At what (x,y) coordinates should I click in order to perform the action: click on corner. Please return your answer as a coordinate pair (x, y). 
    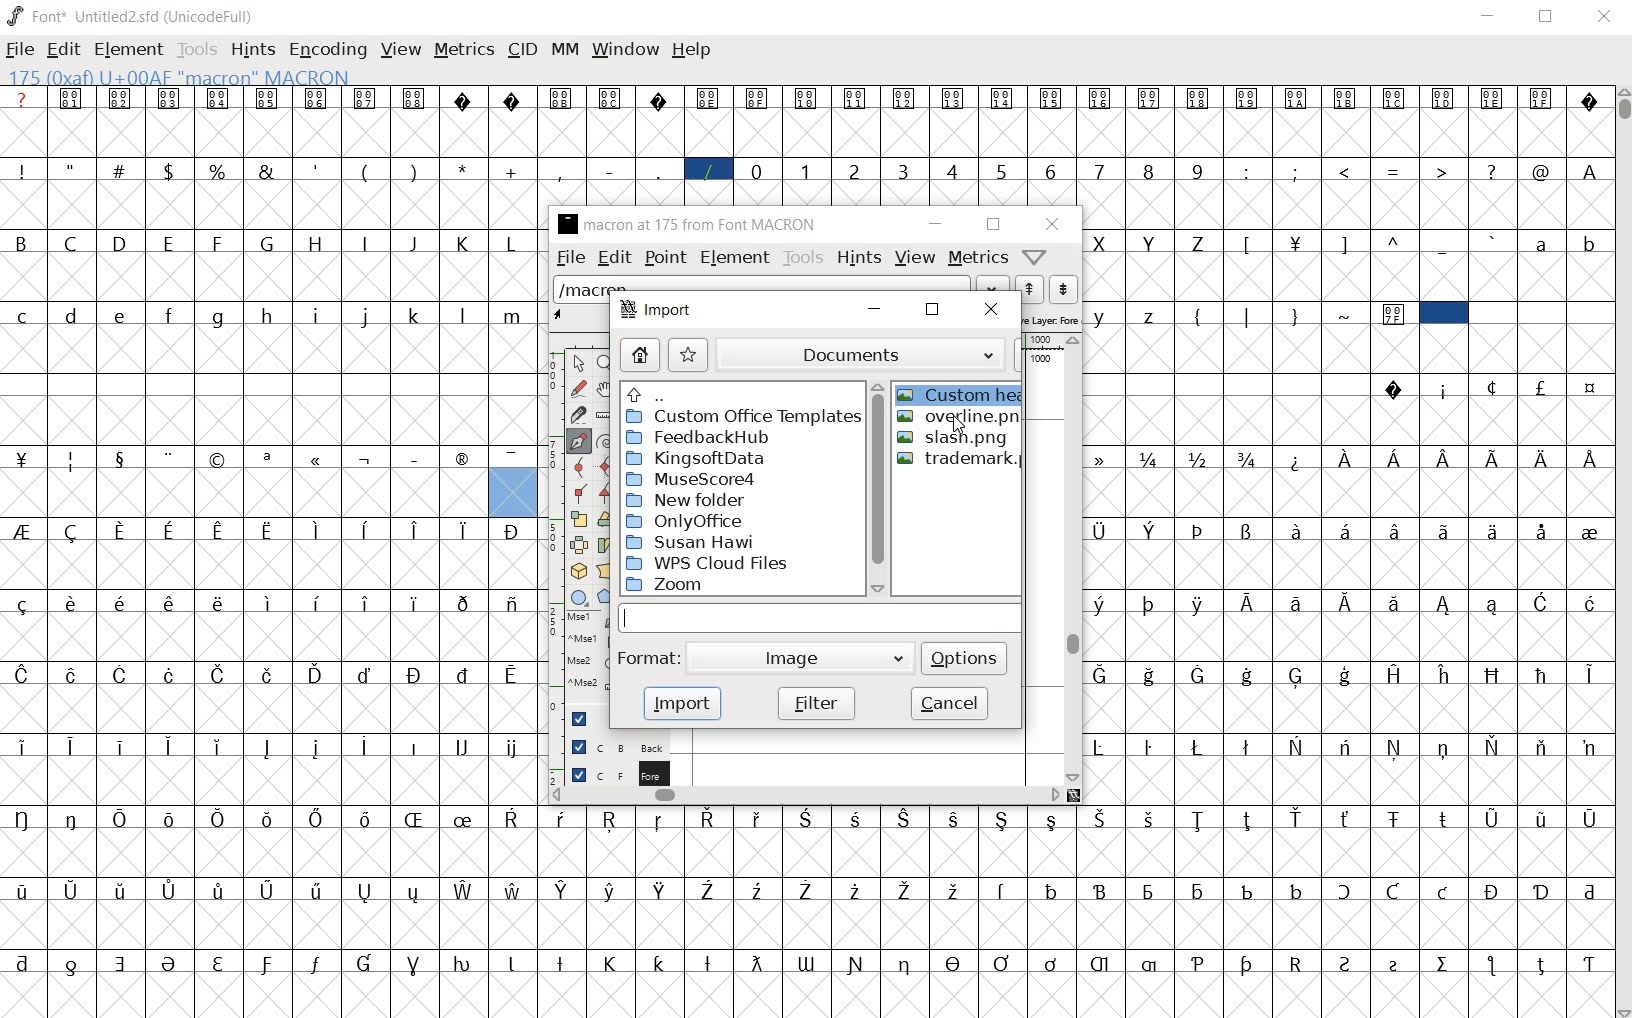
    Looking at the image, I should click on (579, 494).